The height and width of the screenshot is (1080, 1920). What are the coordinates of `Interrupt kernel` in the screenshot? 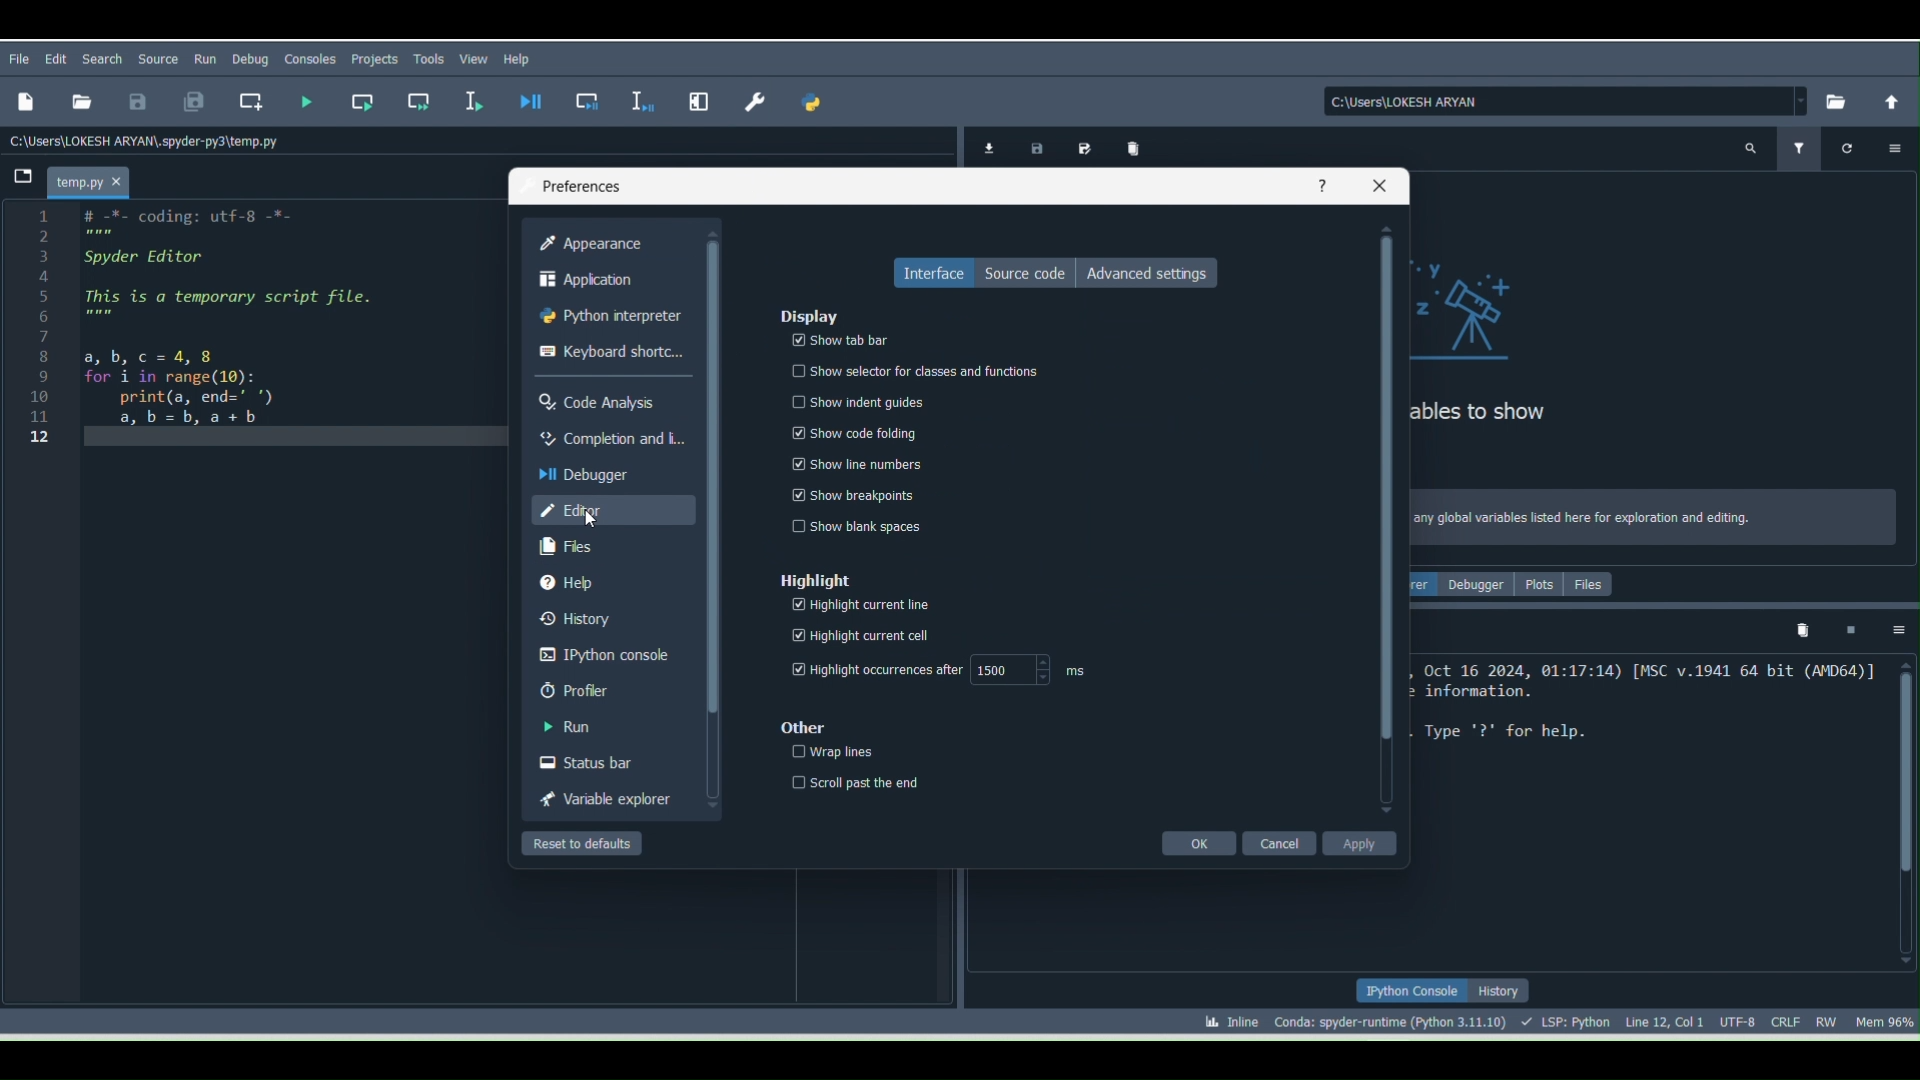 It's located at (1849, 629).